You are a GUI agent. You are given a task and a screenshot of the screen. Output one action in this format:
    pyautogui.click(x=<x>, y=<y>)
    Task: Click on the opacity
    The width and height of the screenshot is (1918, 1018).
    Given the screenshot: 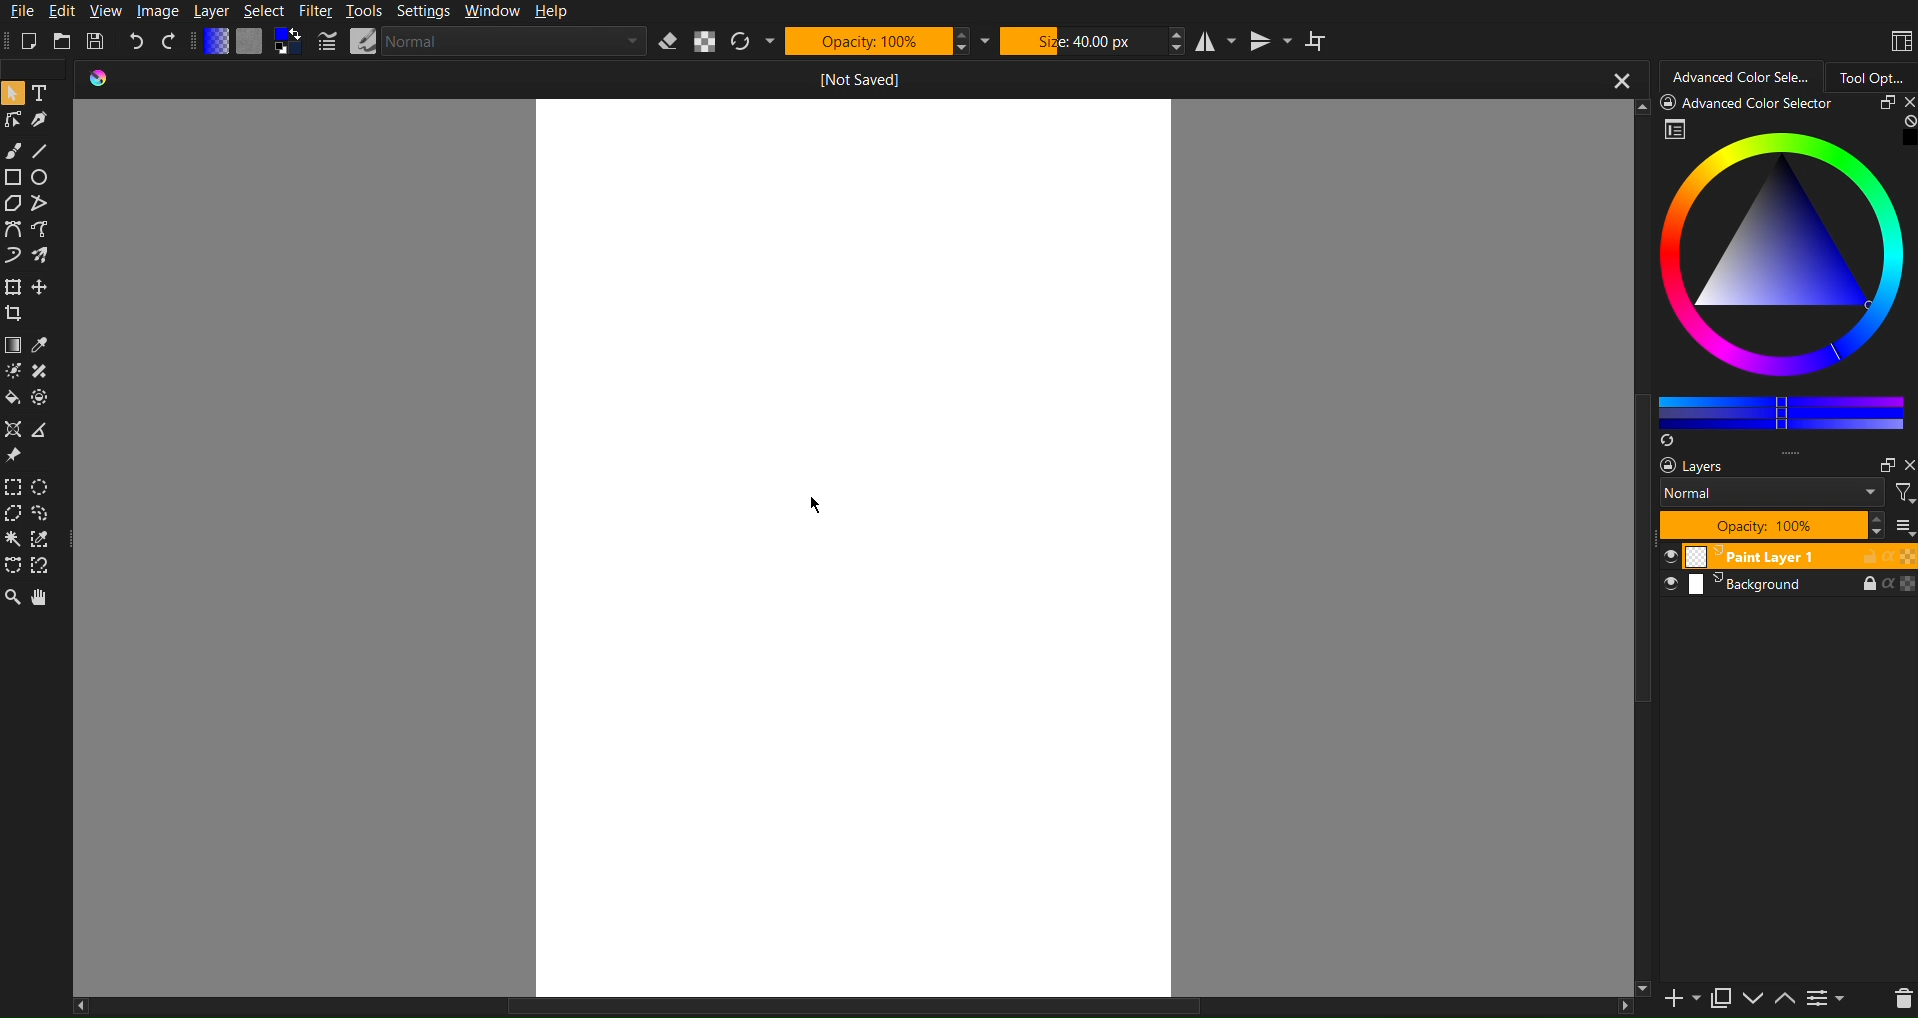 What is the action you would take?
    pyautogui.click(x=1907, y=556)
    